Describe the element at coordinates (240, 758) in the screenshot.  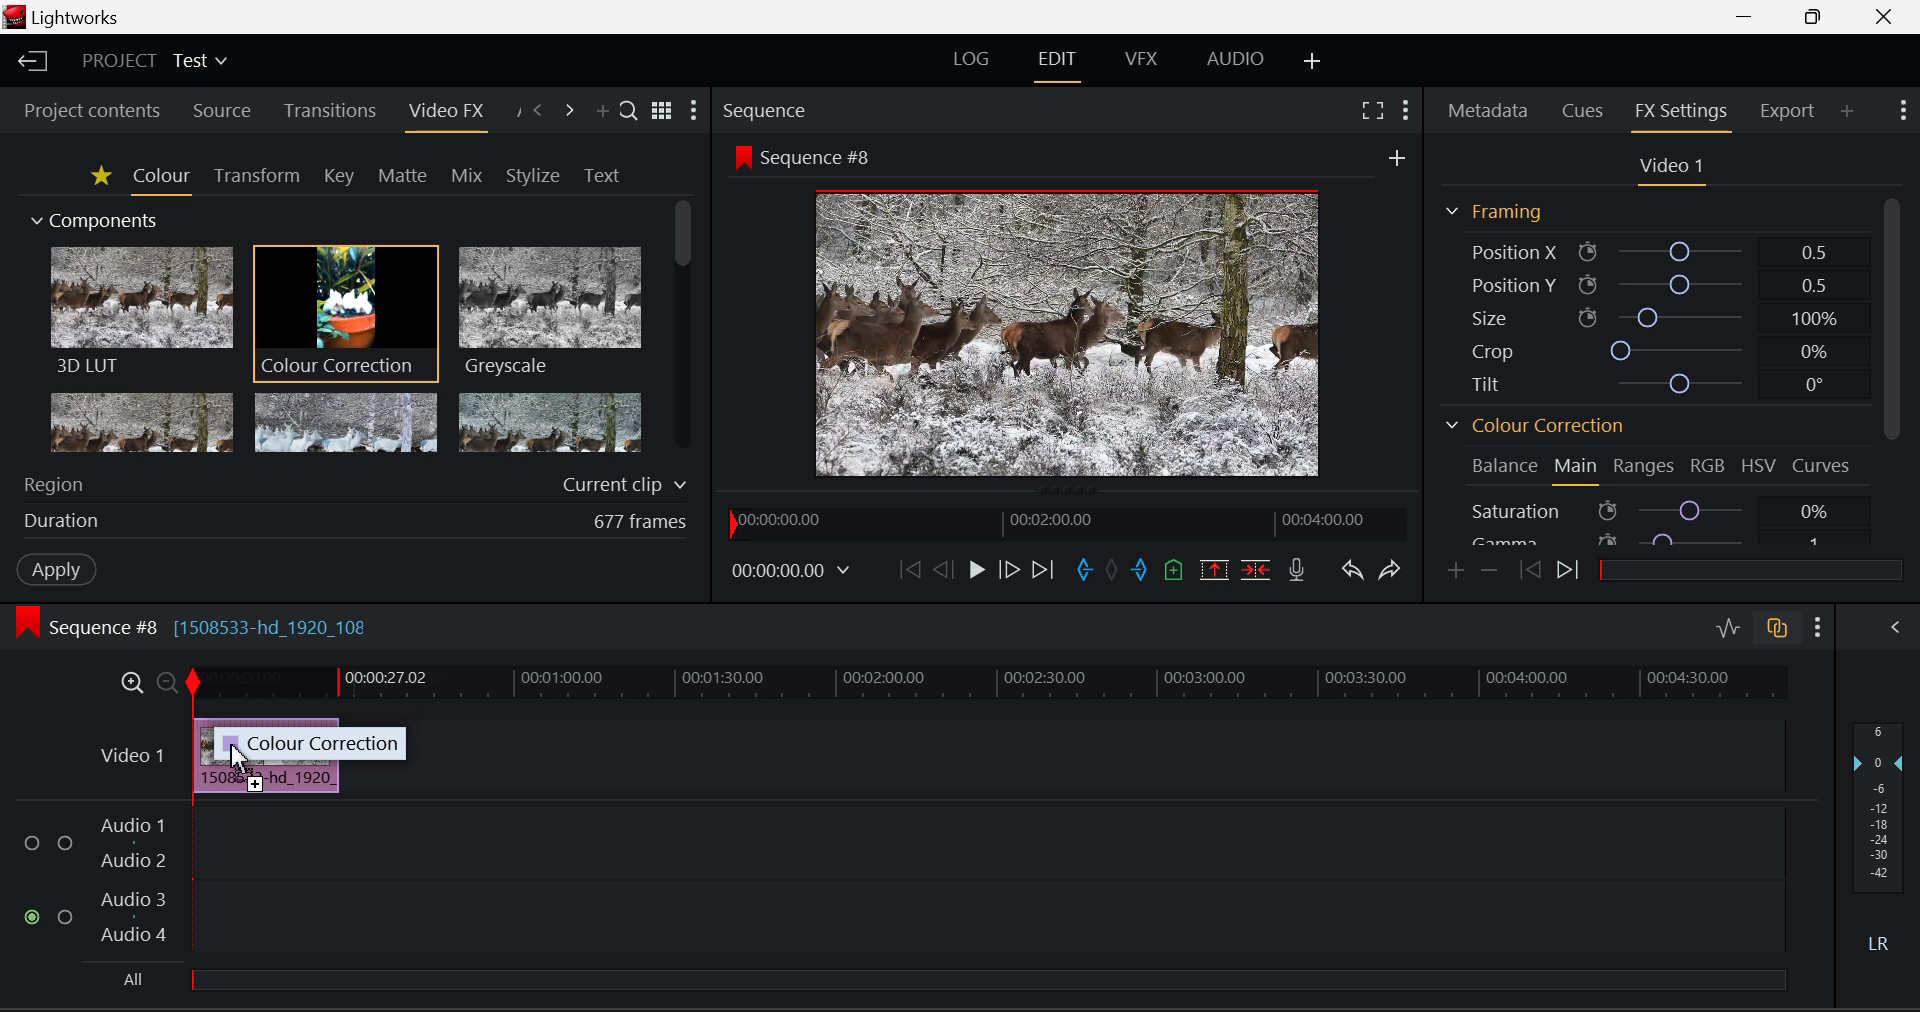
I see `MOUSE_UP Cursor Position` at that location.